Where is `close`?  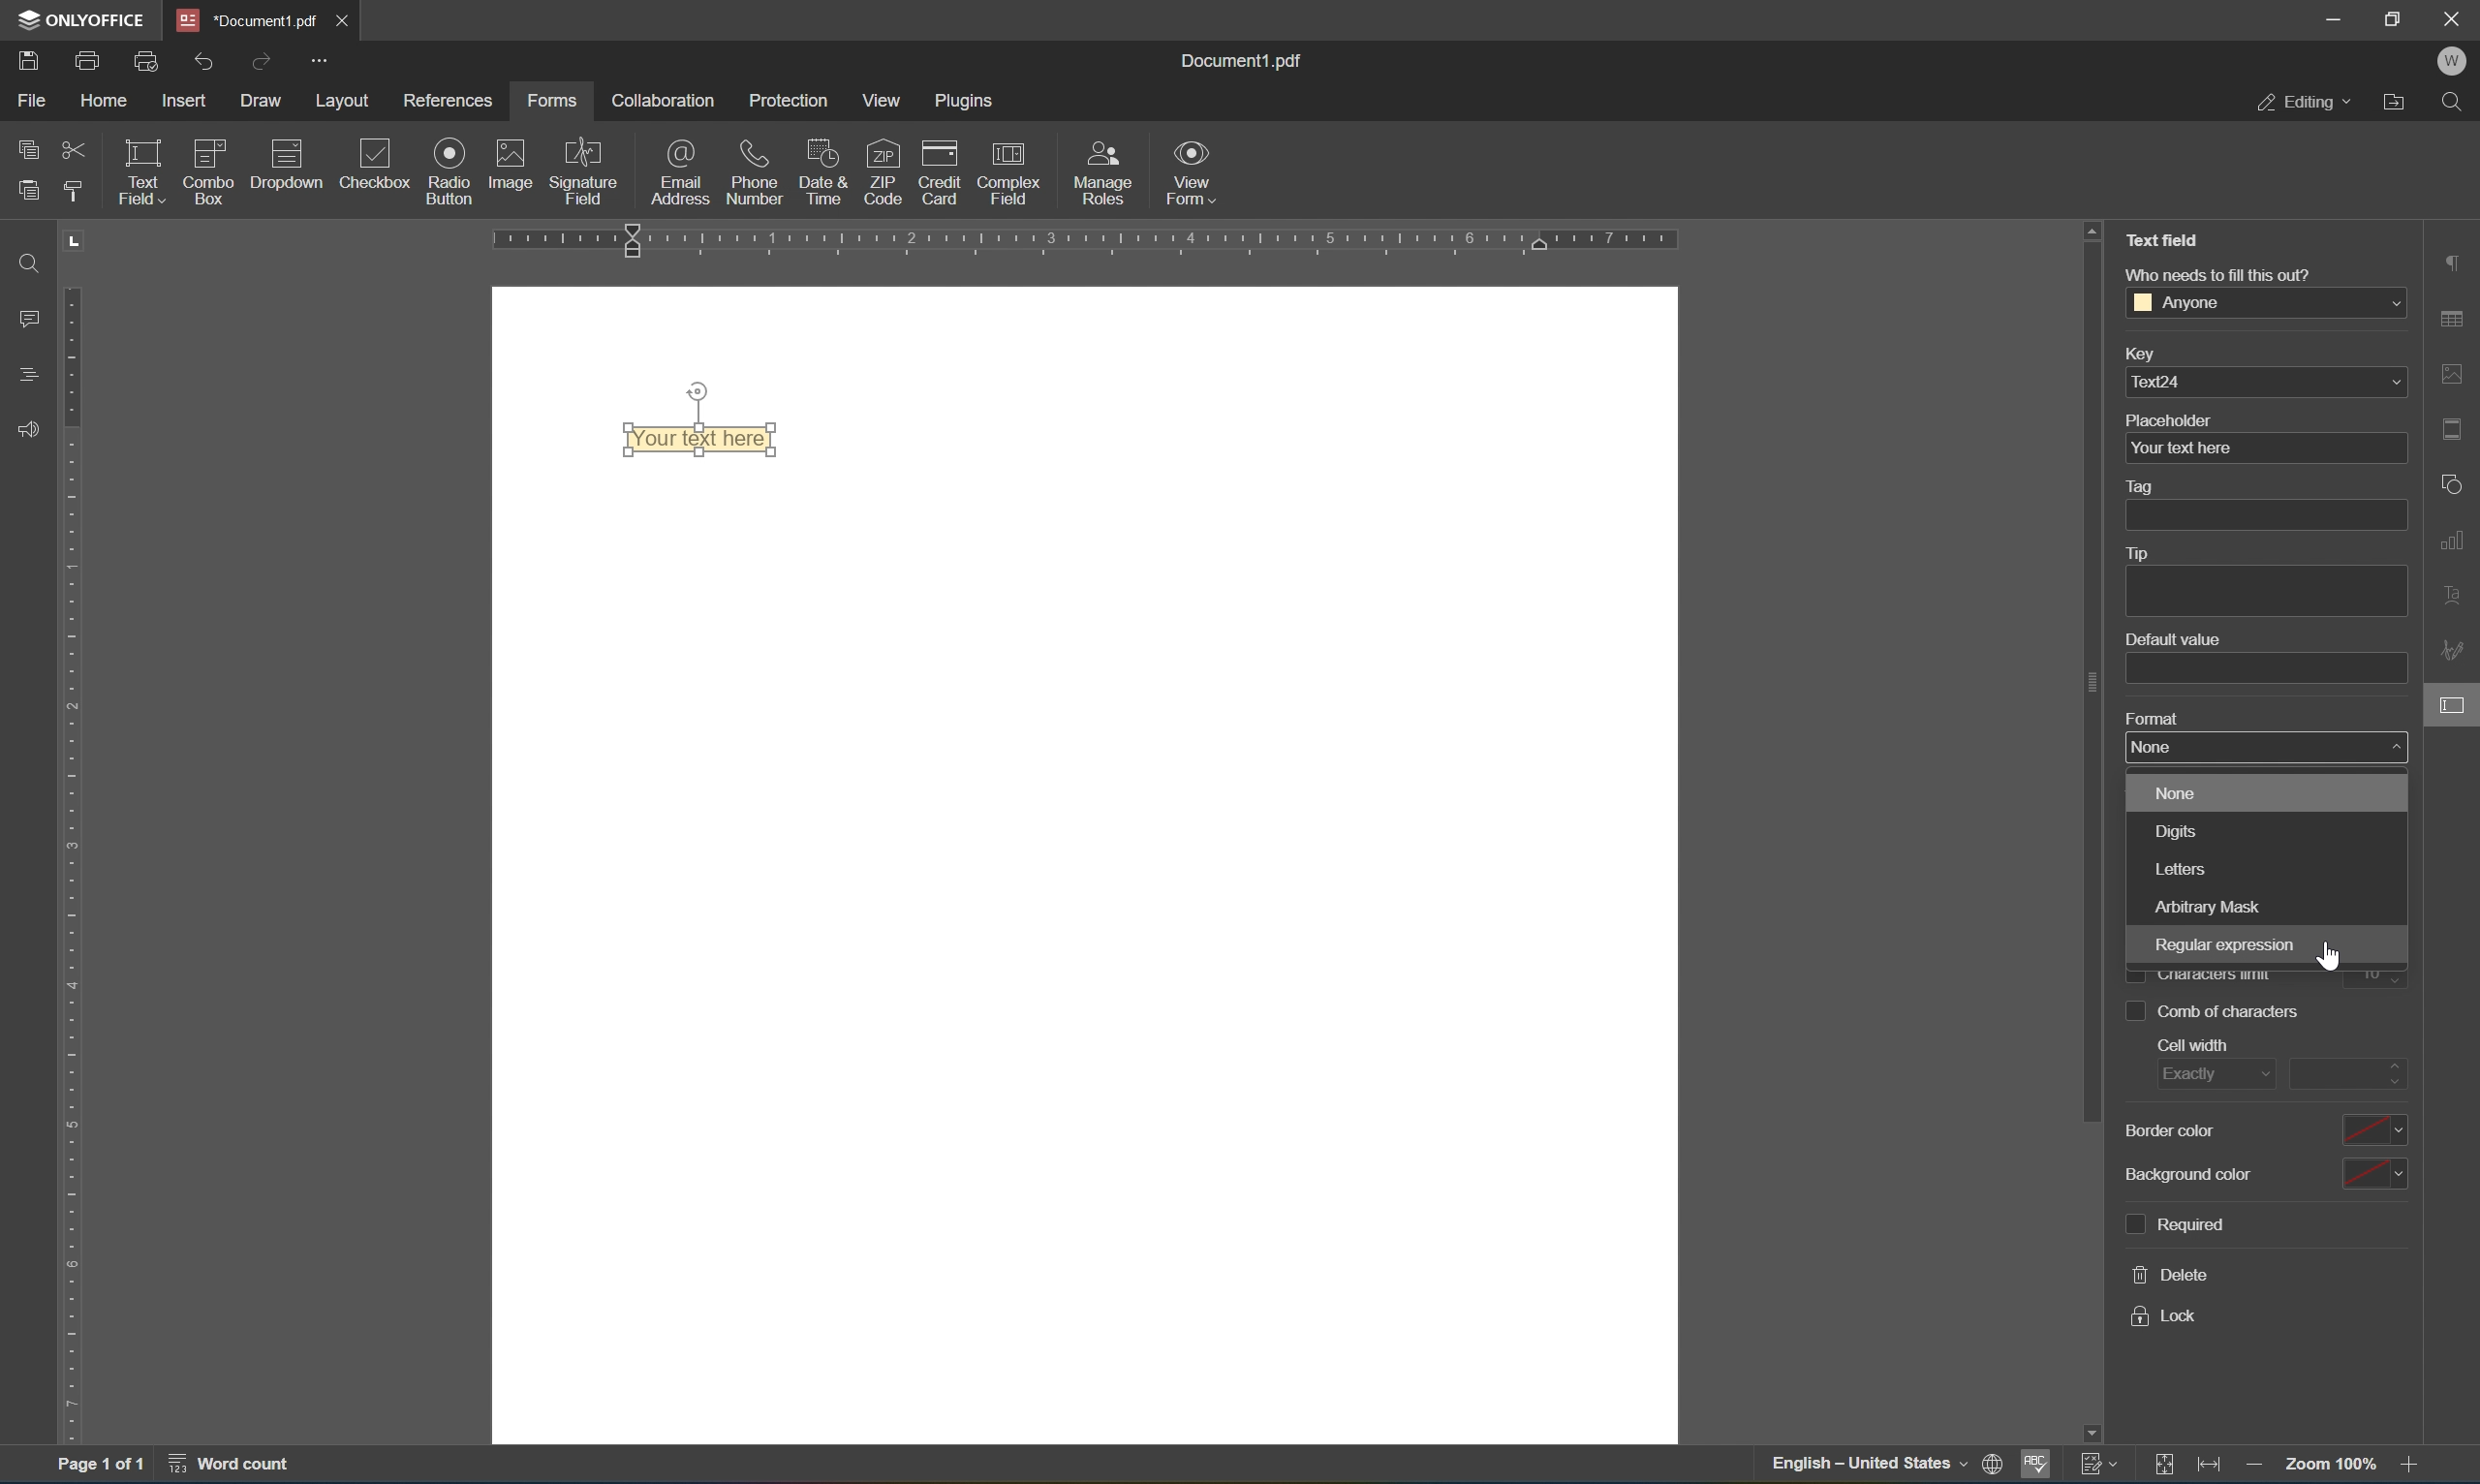
close is located at coordinates (2455, 16).